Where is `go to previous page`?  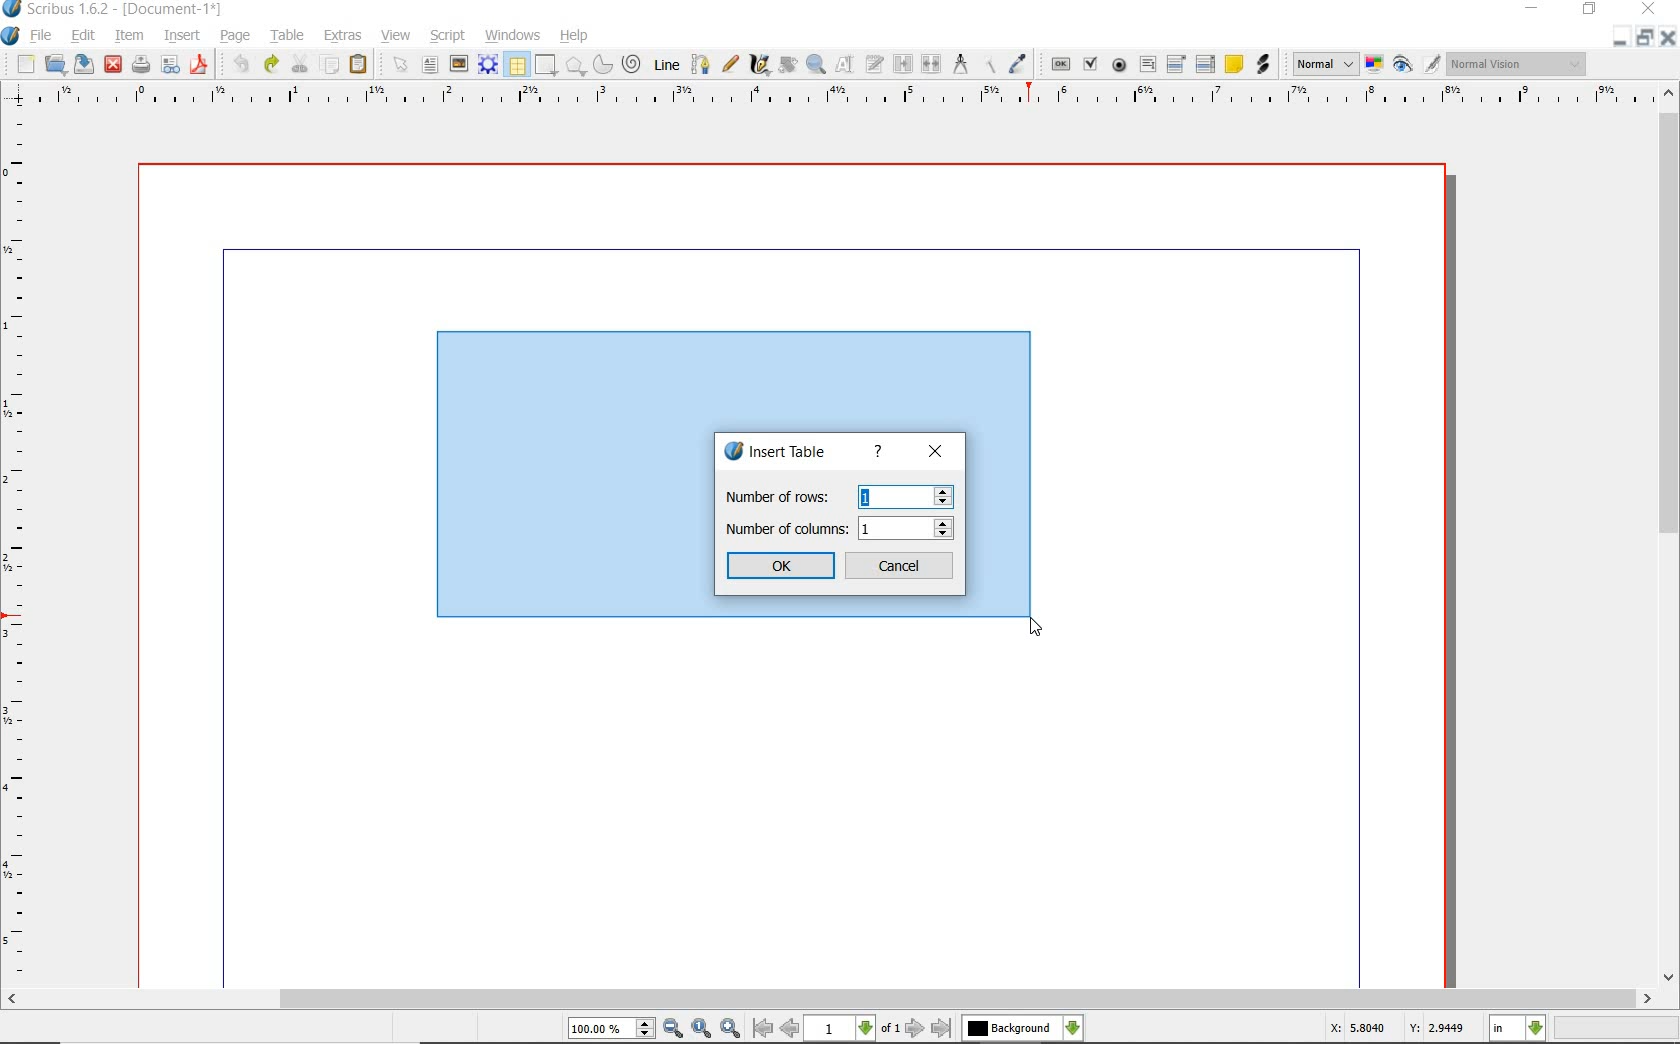
go to previous page is located at coordinates (789, 1029).